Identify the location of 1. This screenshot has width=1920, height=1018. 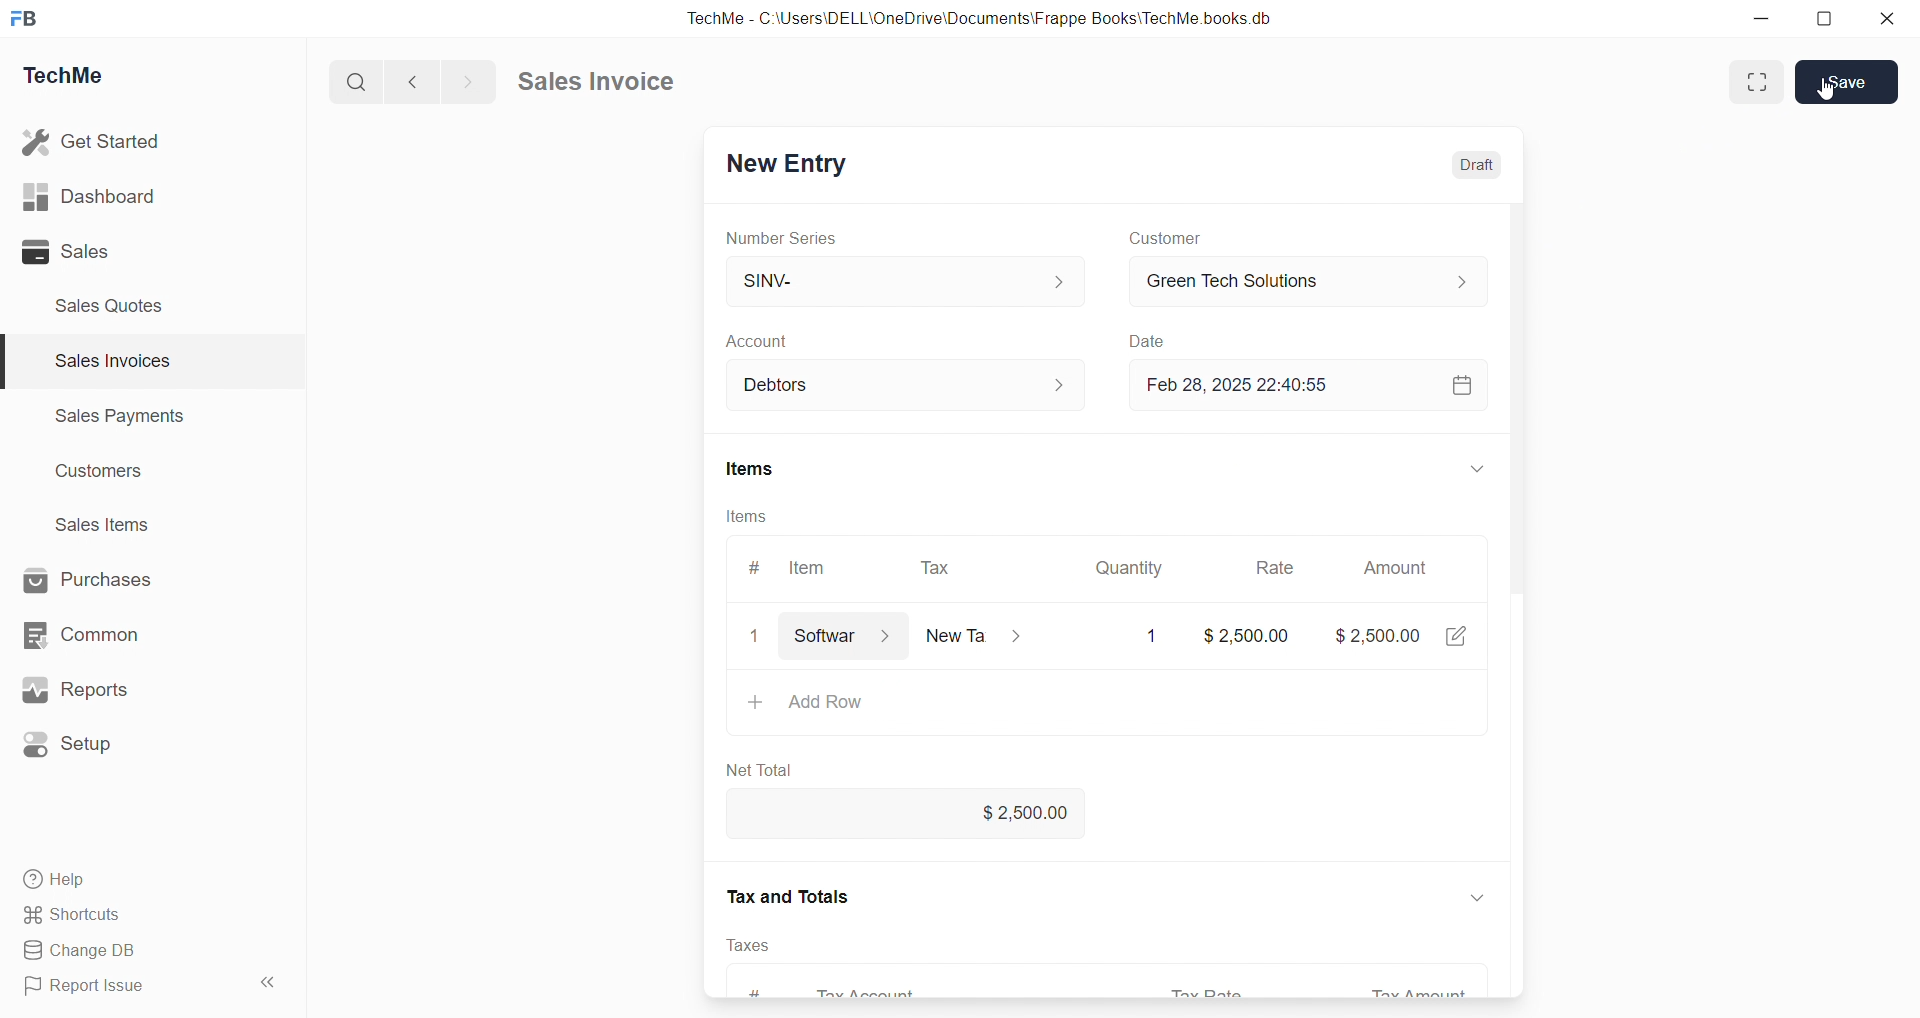
(1152, 636).